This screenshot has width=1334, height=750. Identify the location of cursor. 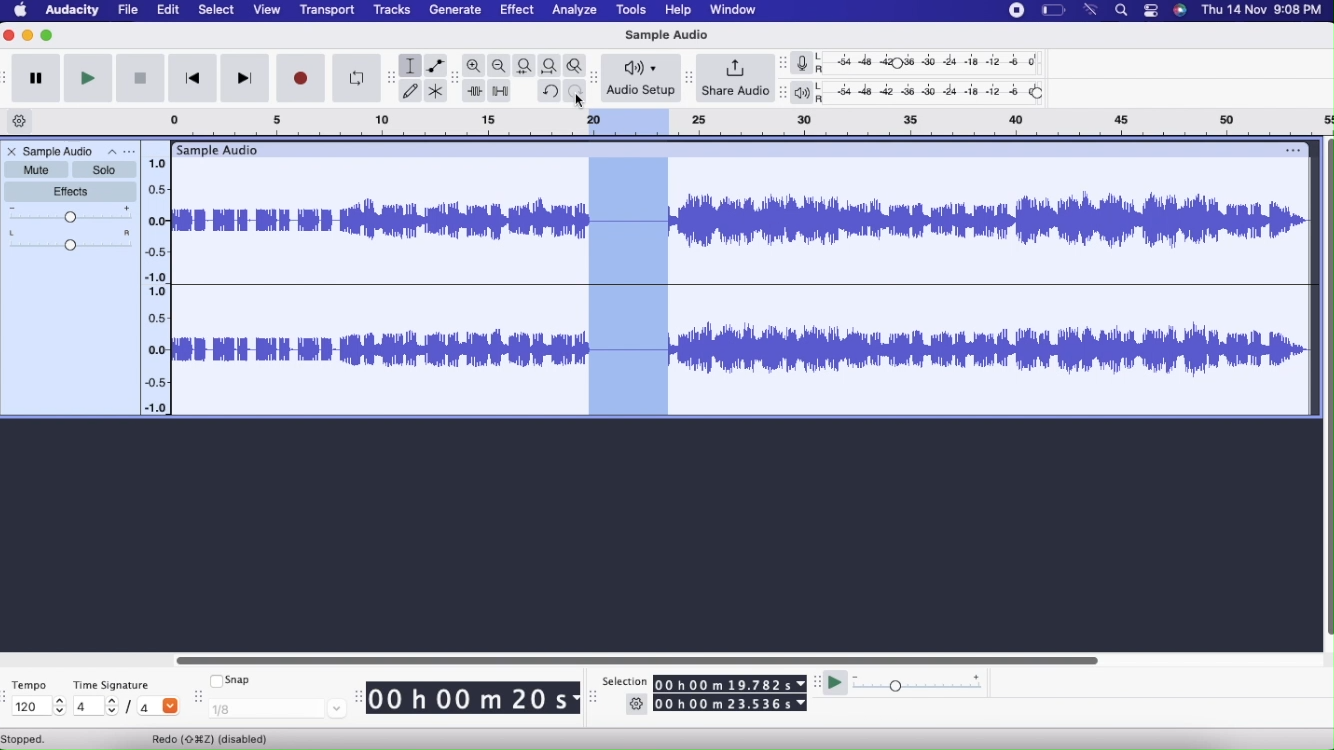
(578, 104).